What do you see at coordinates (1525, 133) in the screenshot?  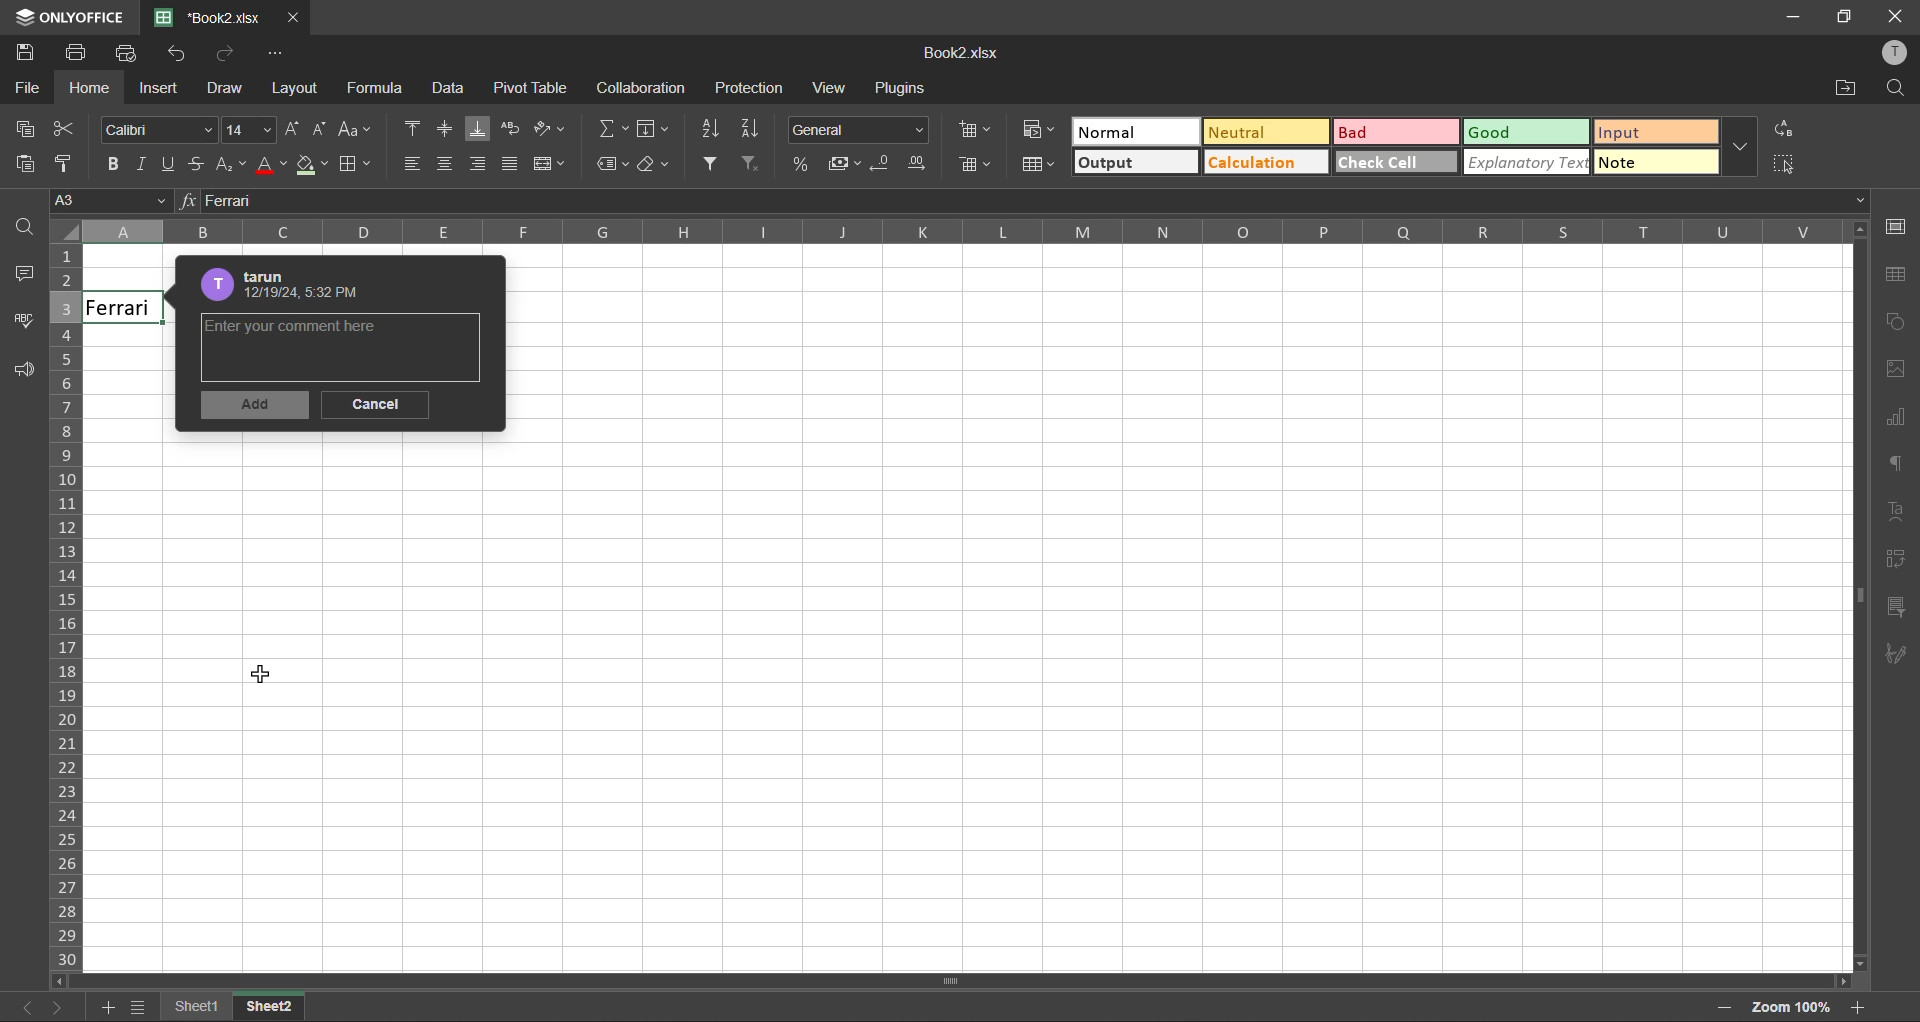 I see `good` at bounding box center [1525, 133].